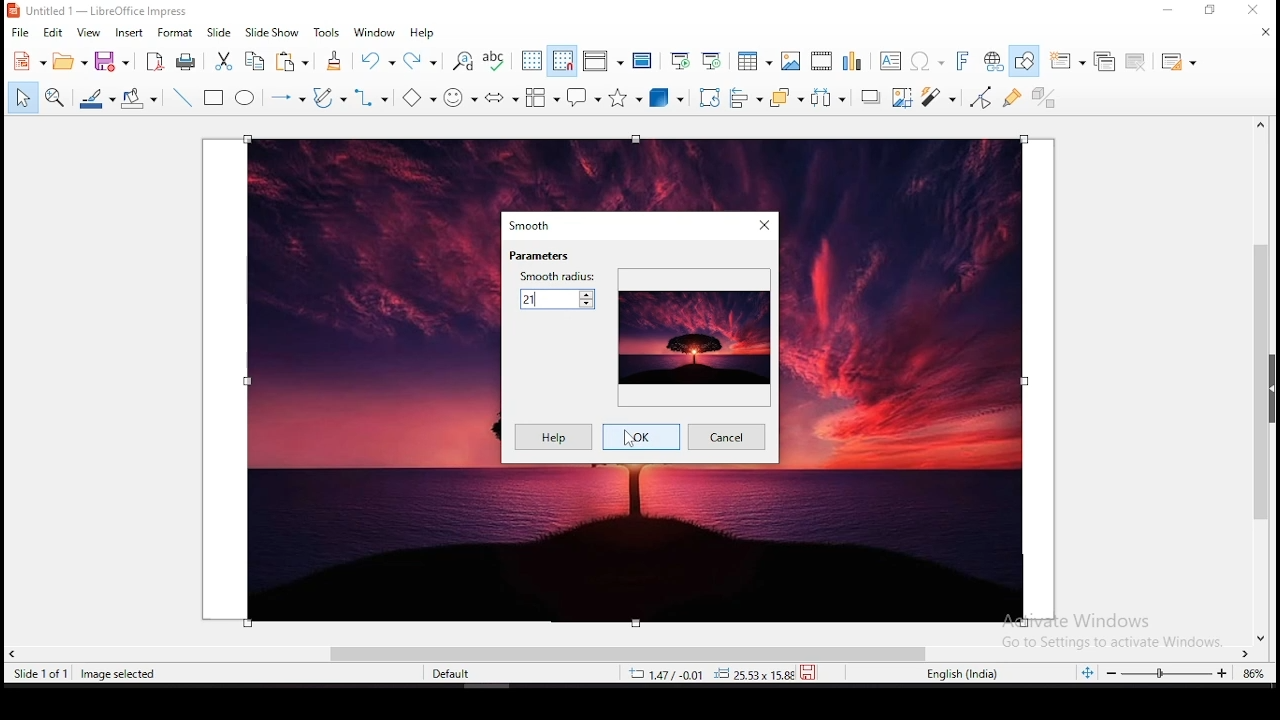  Describe the element at coordinates (811, 671) in the screenshot. I see `save` at that location.